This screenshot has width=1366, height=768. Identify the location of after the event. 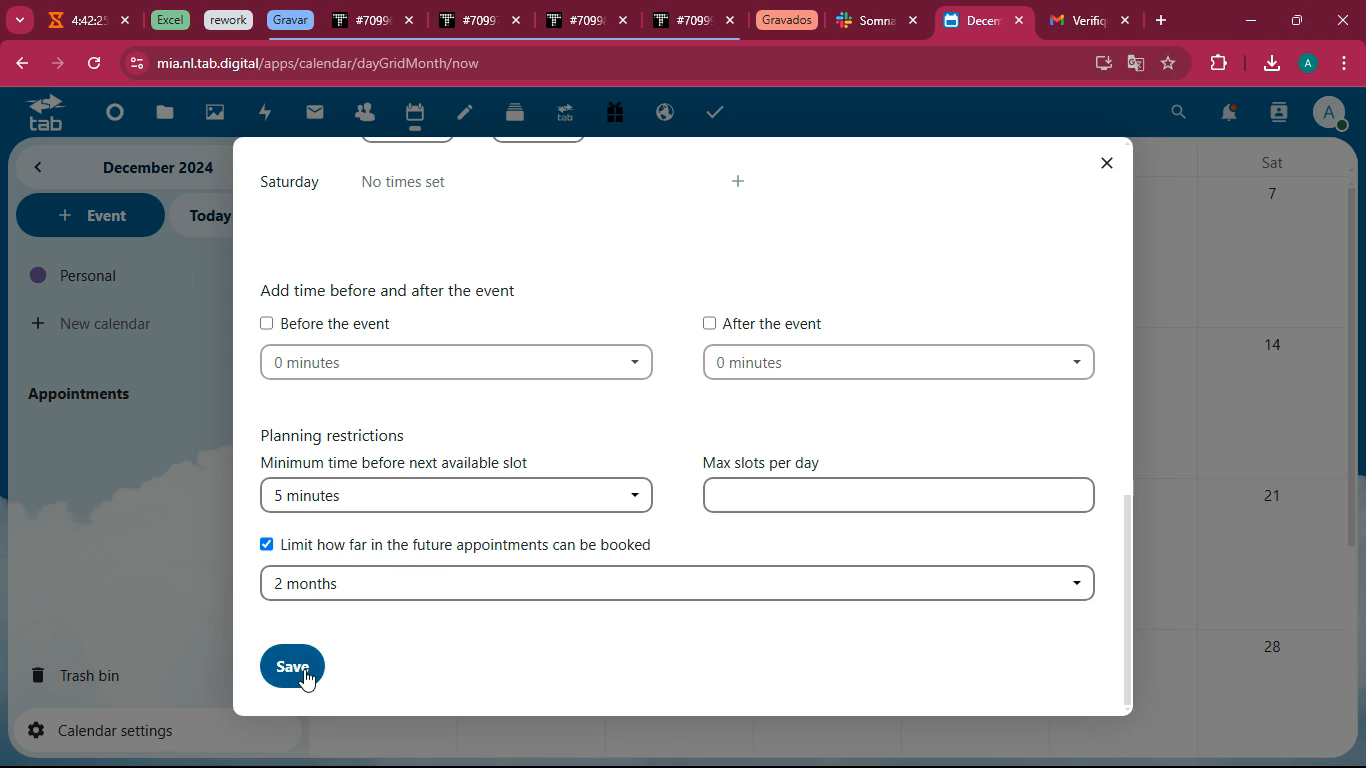
(767, 322).